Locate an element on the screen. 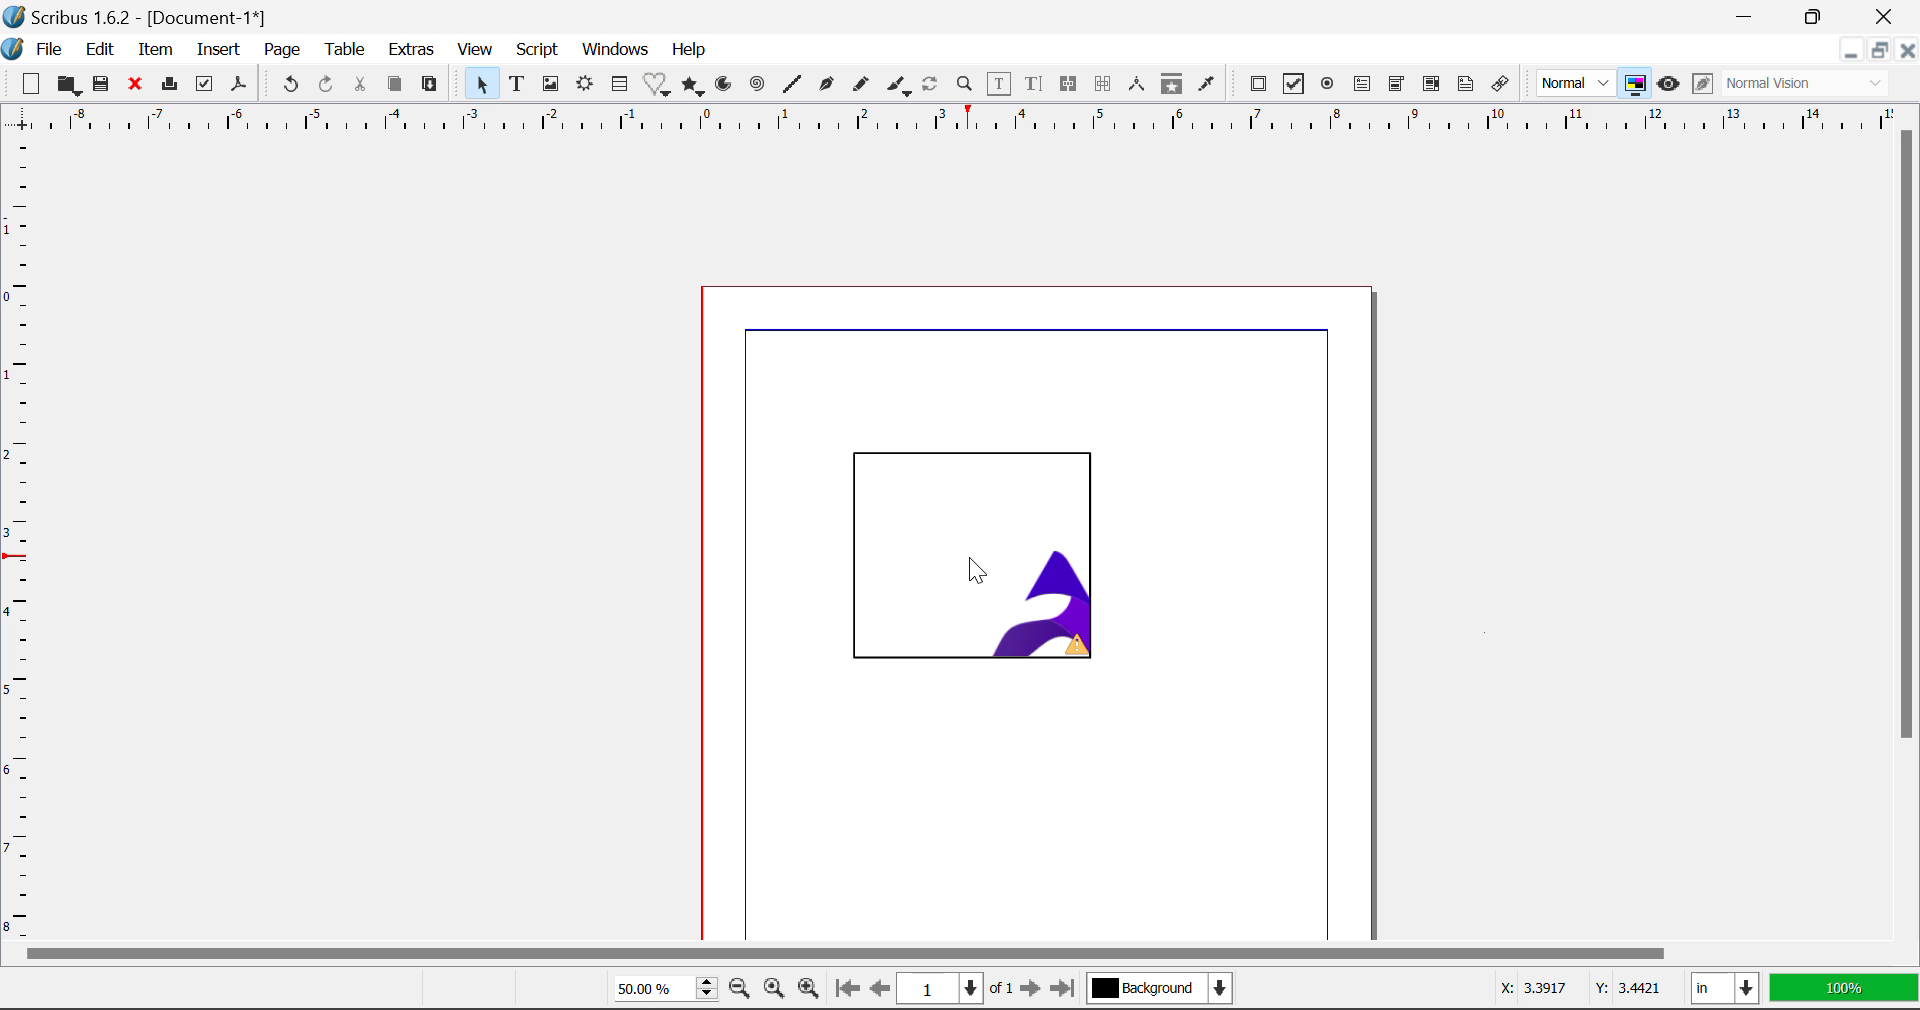  Link Text Frames is located at coordinates (1070, 85).